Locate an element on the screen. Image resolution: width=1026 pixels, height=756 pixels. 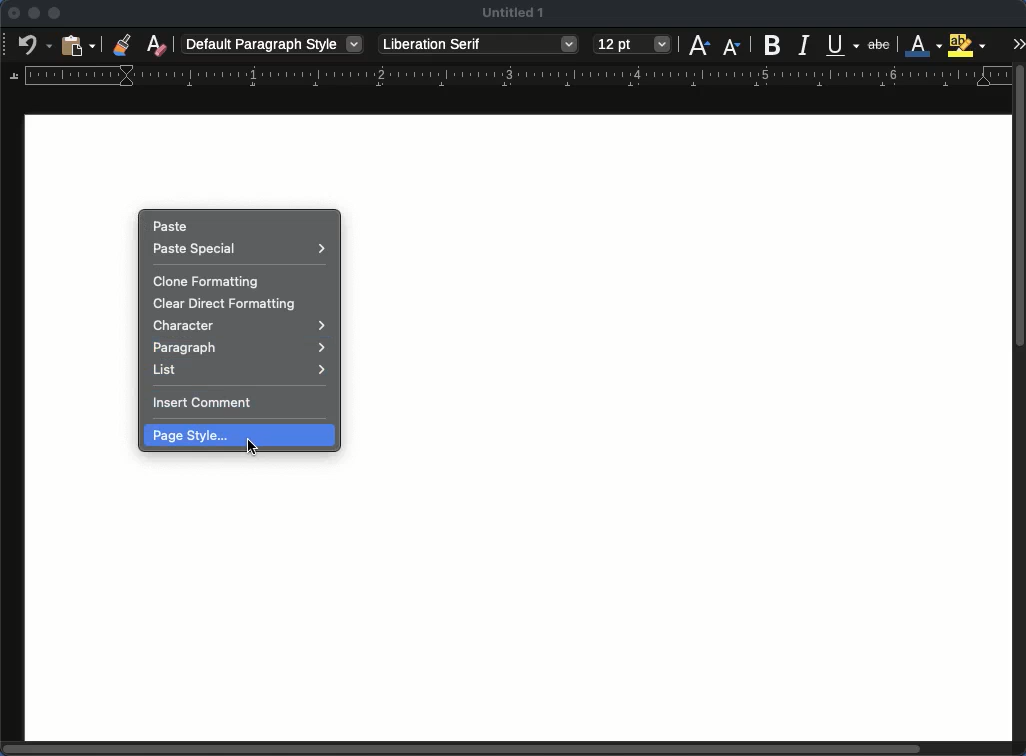
Liberation serif is located at coordinates (480, 45).